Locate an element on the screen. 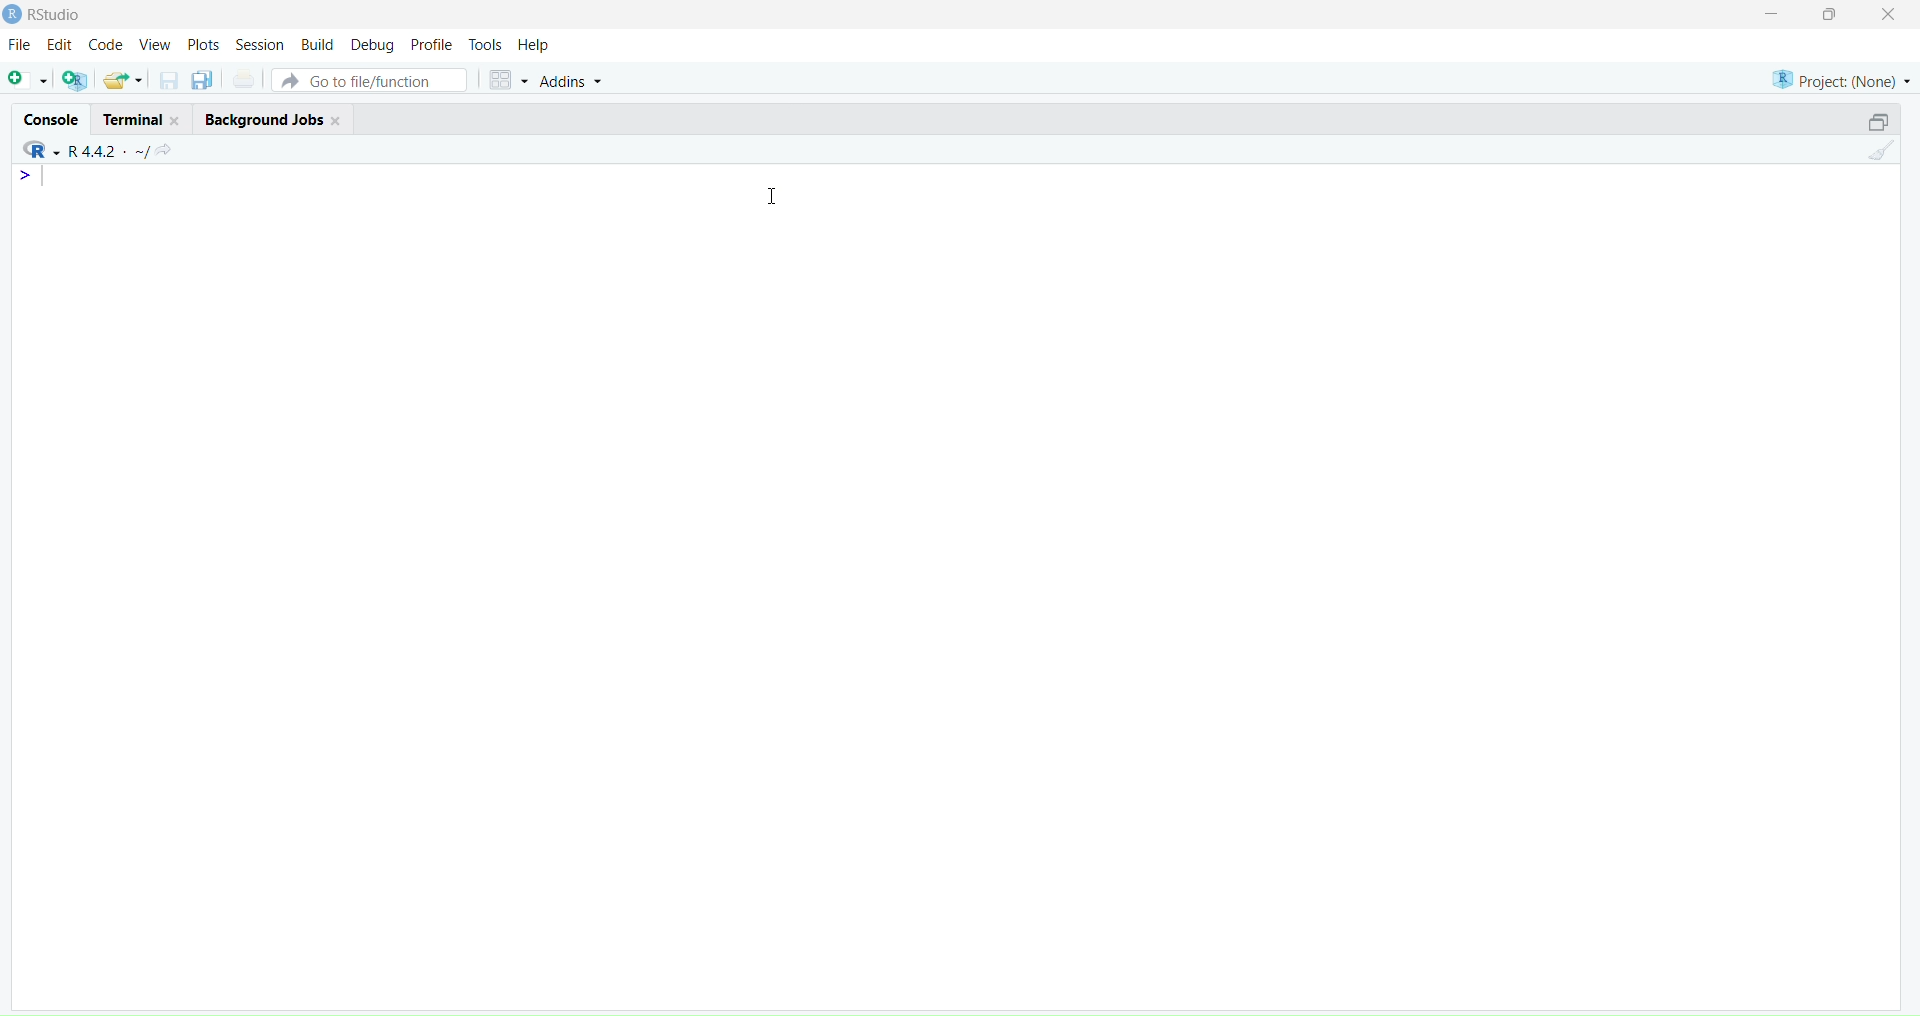  > is located at coordinates (30, 176).